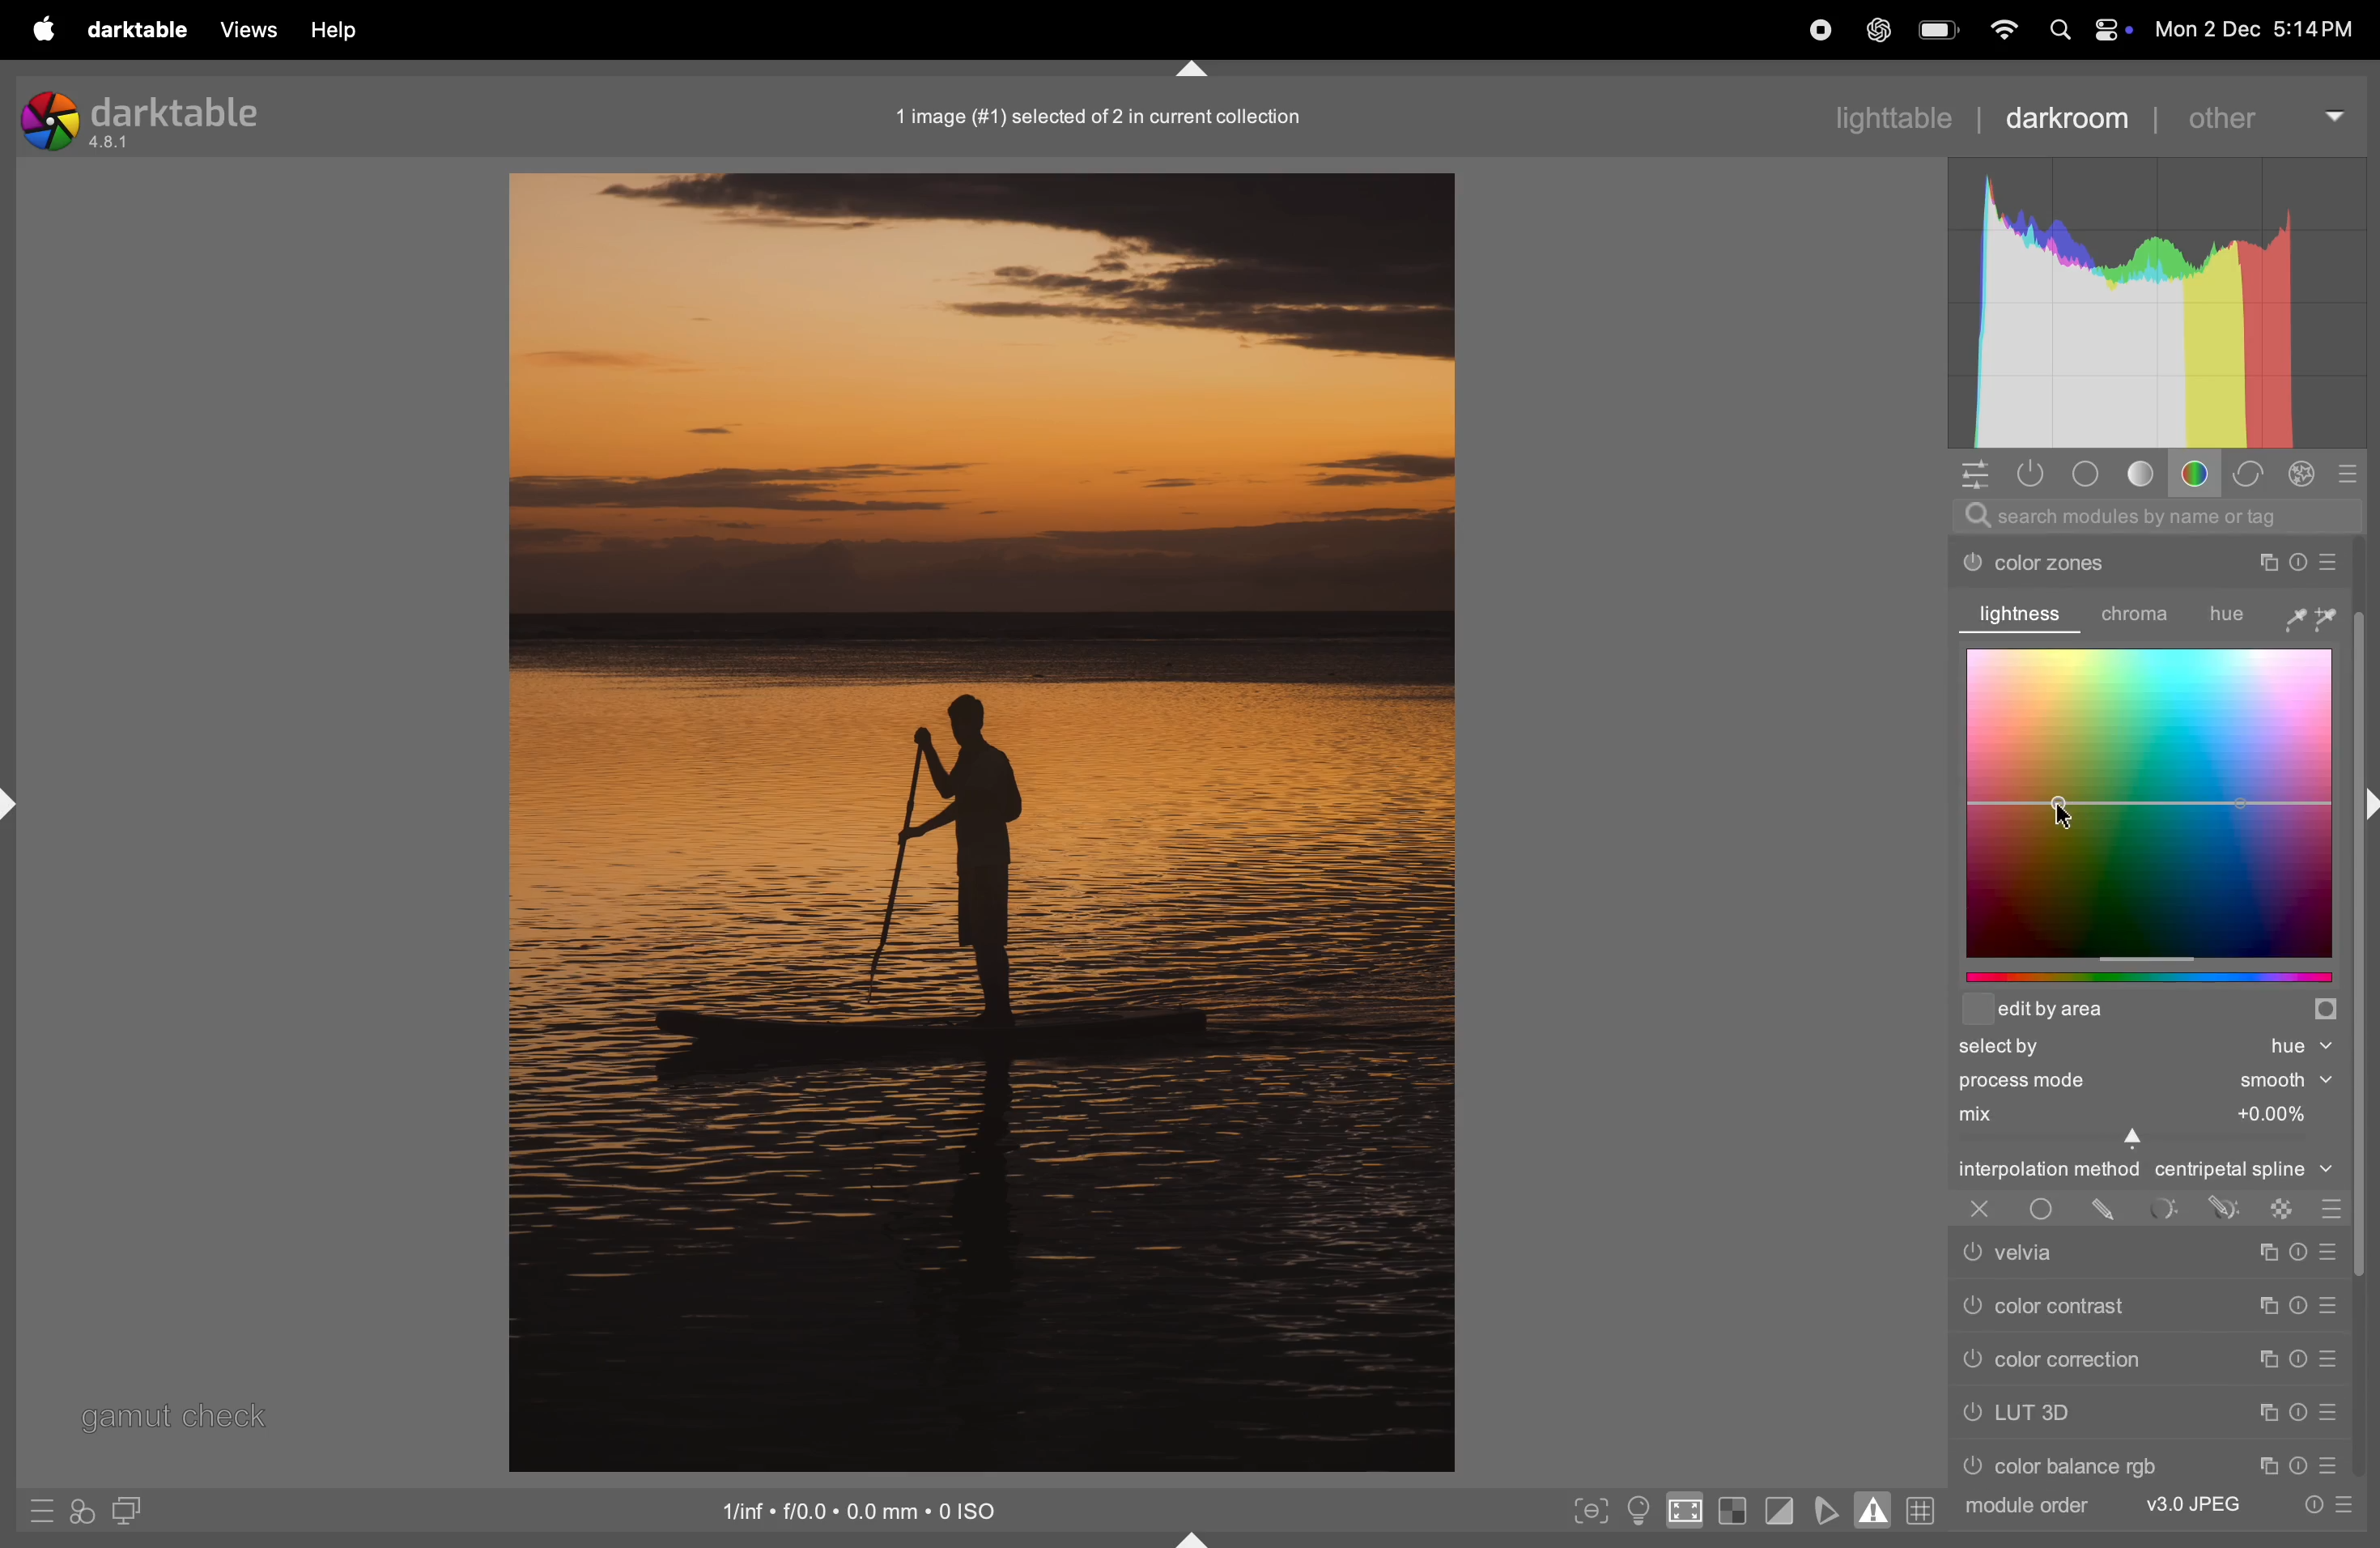  Describe the element at coordinates (2086, 562) in the screenshot. I see `color zones` at that location.